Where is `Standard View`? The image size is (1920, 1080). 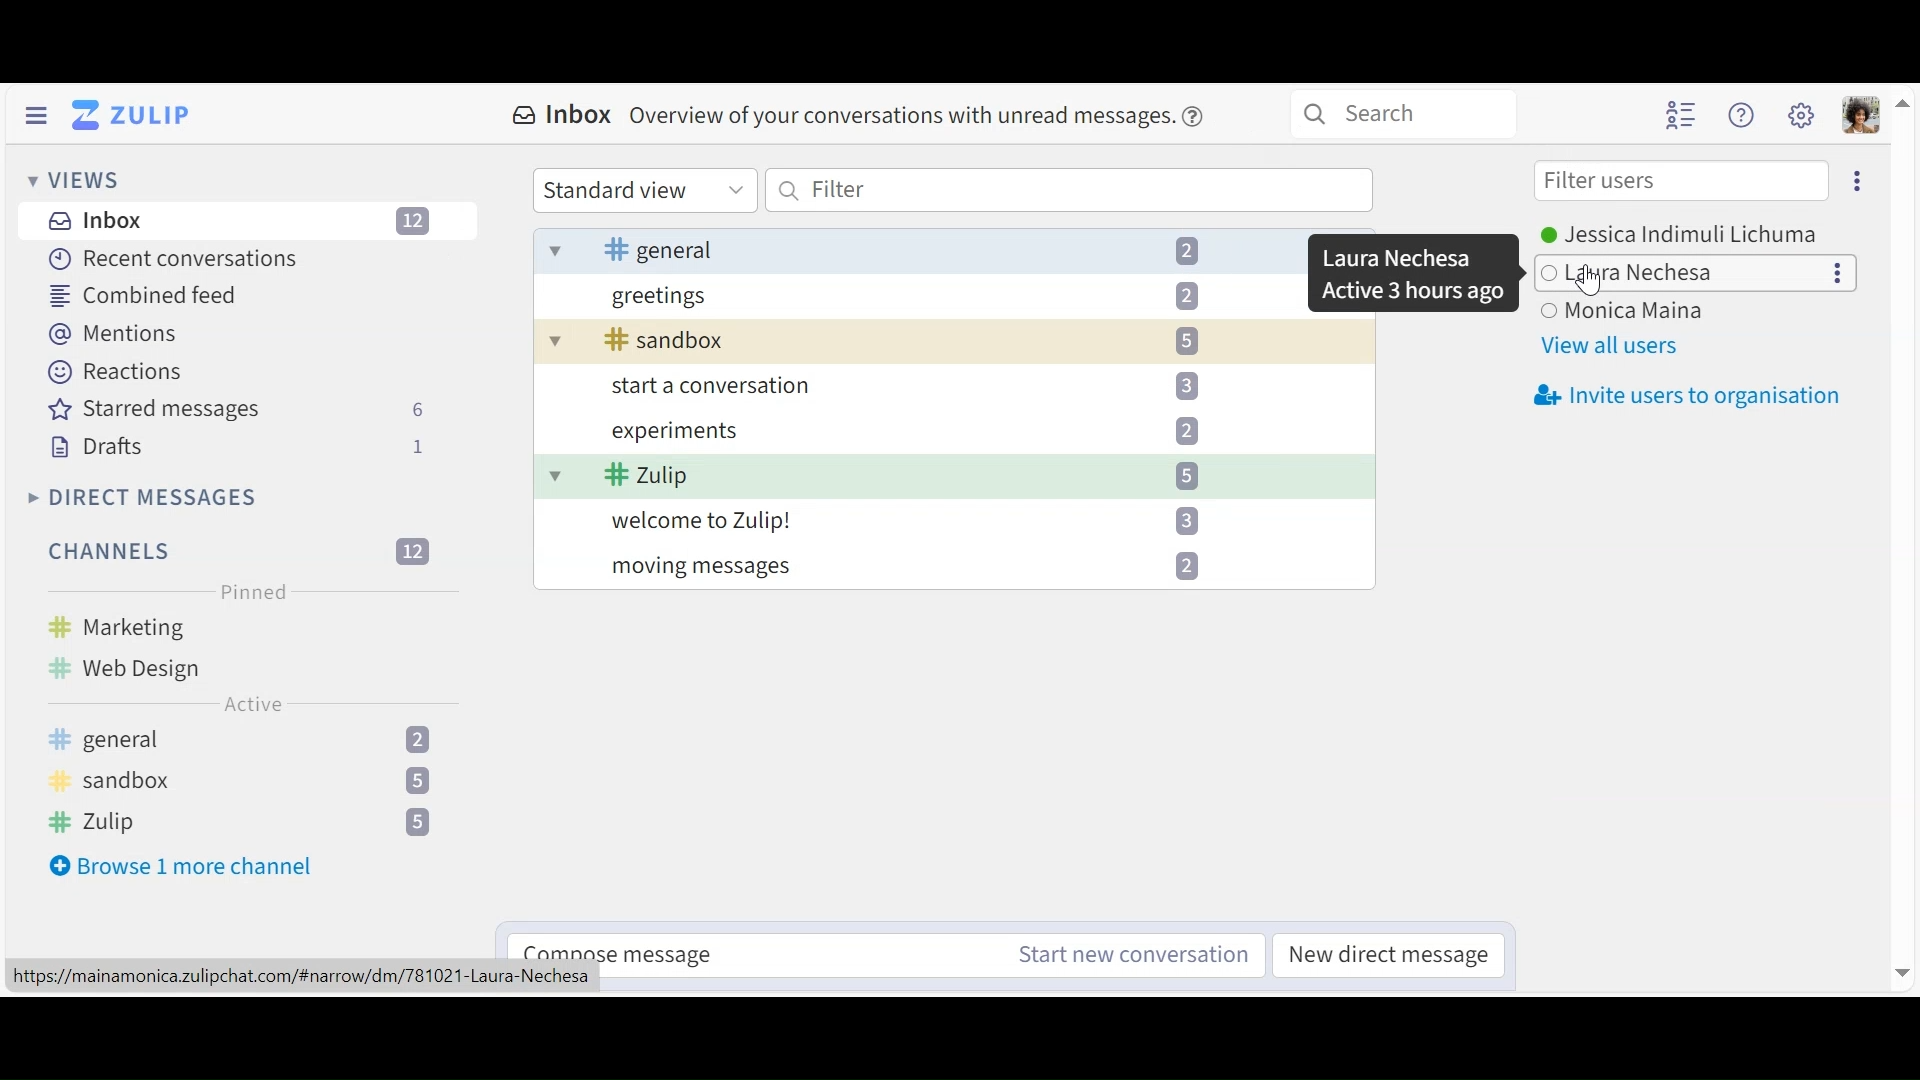
Standard View is located at coordinates (645, 189).